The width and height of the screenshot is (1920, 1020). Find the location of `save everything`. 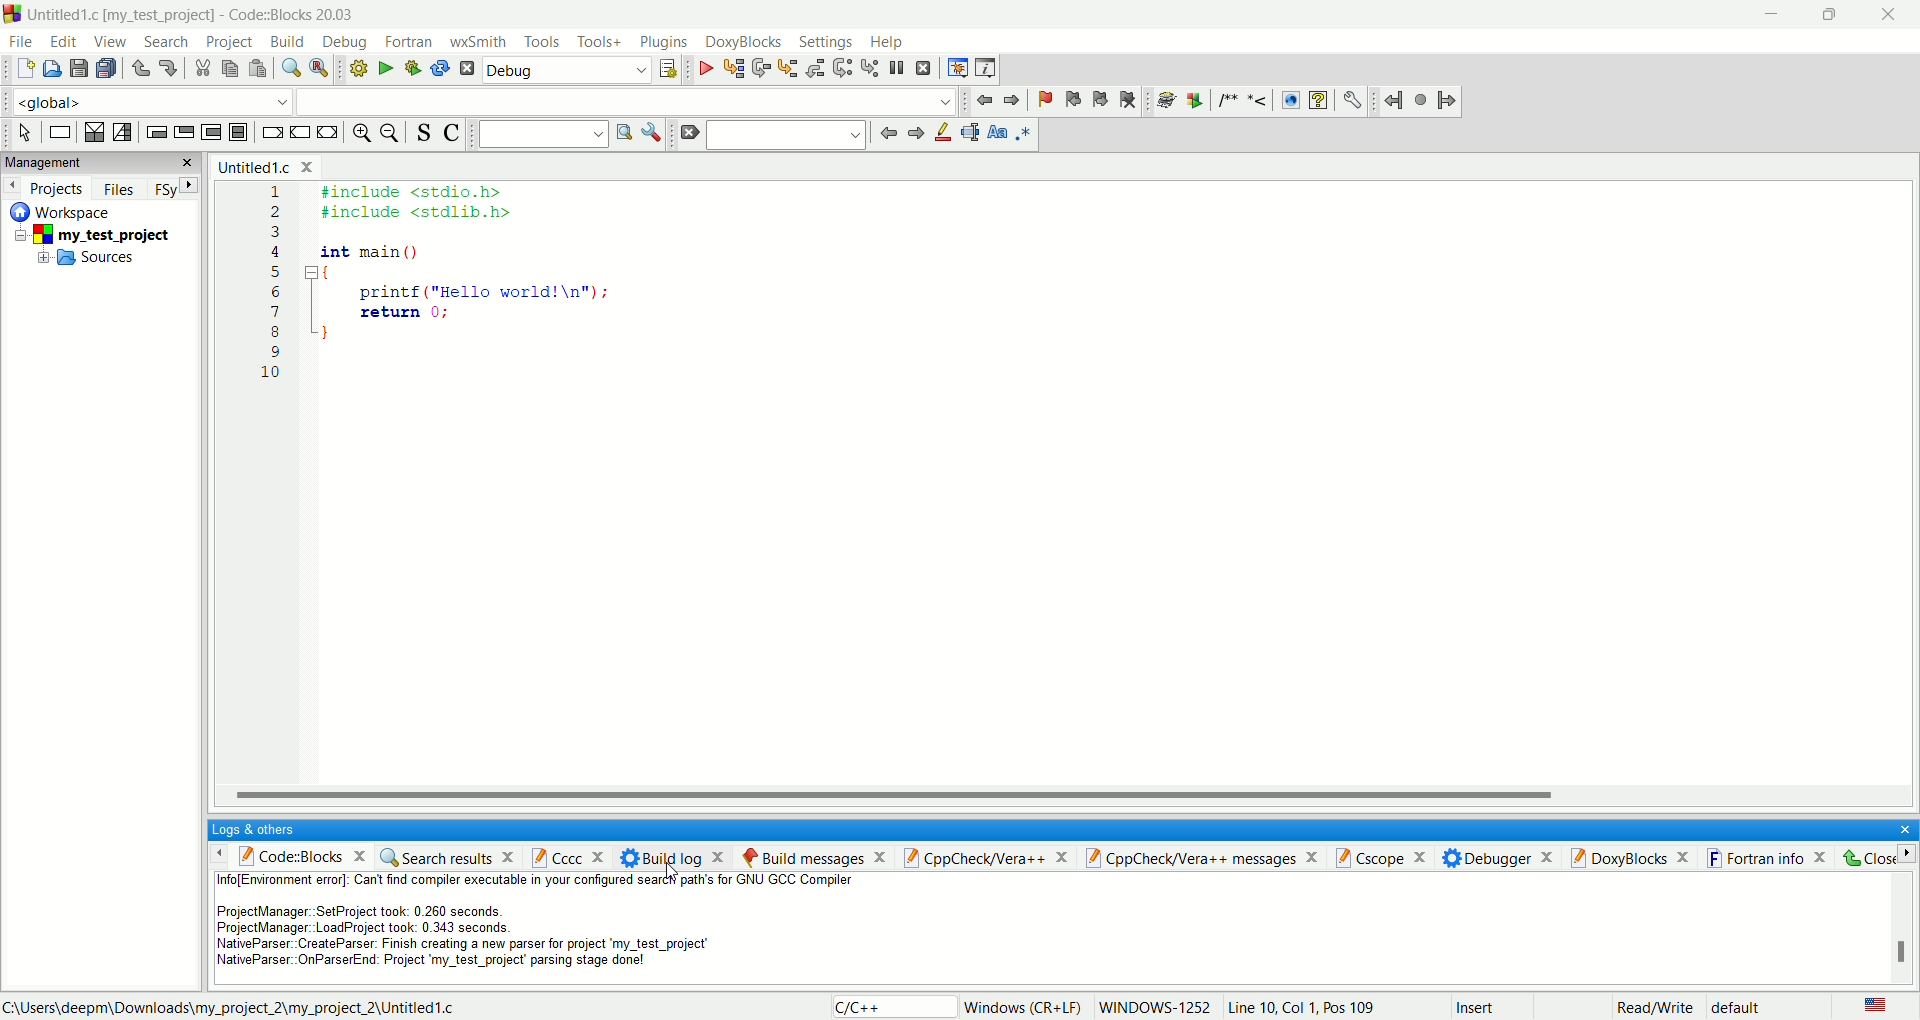

save everything is located at coordinates (105, 68).